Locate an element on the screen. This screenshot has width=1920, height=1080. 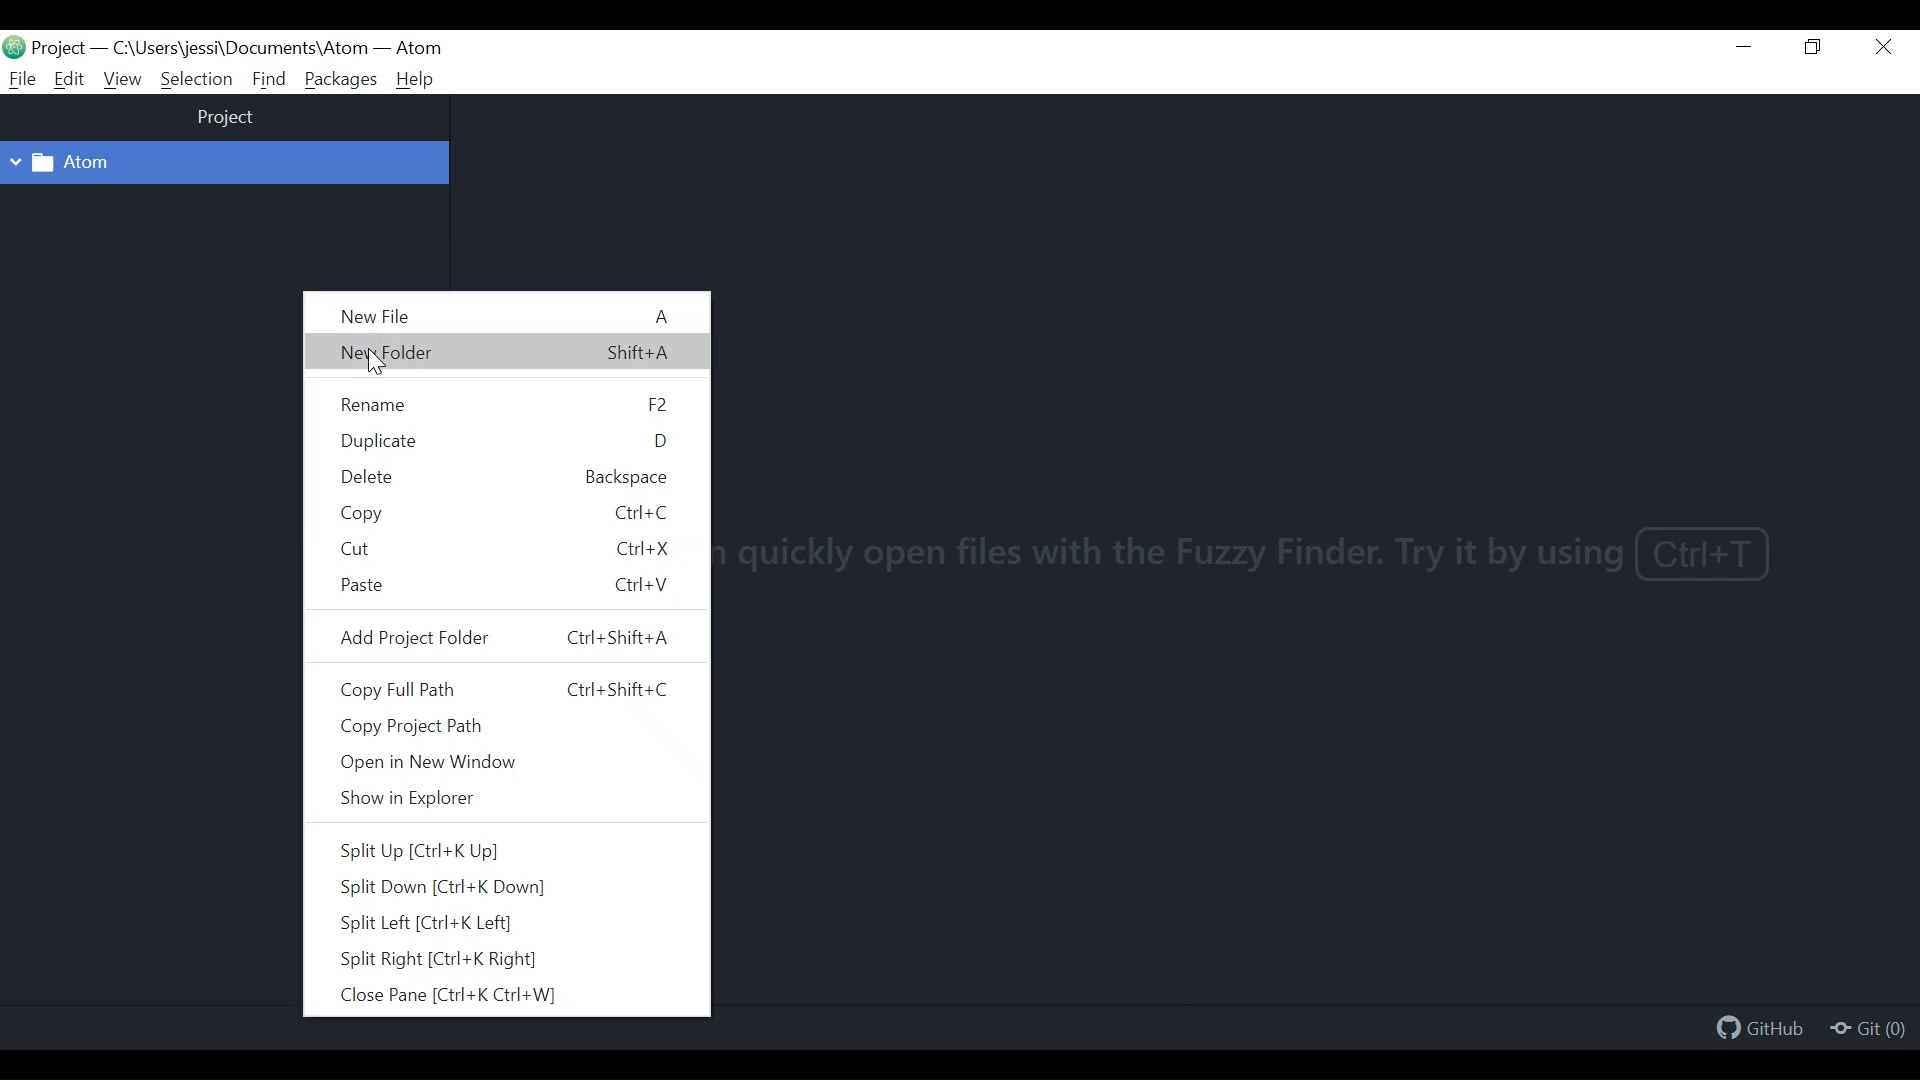
Copy Project Path is located at coordinates (412, 725).